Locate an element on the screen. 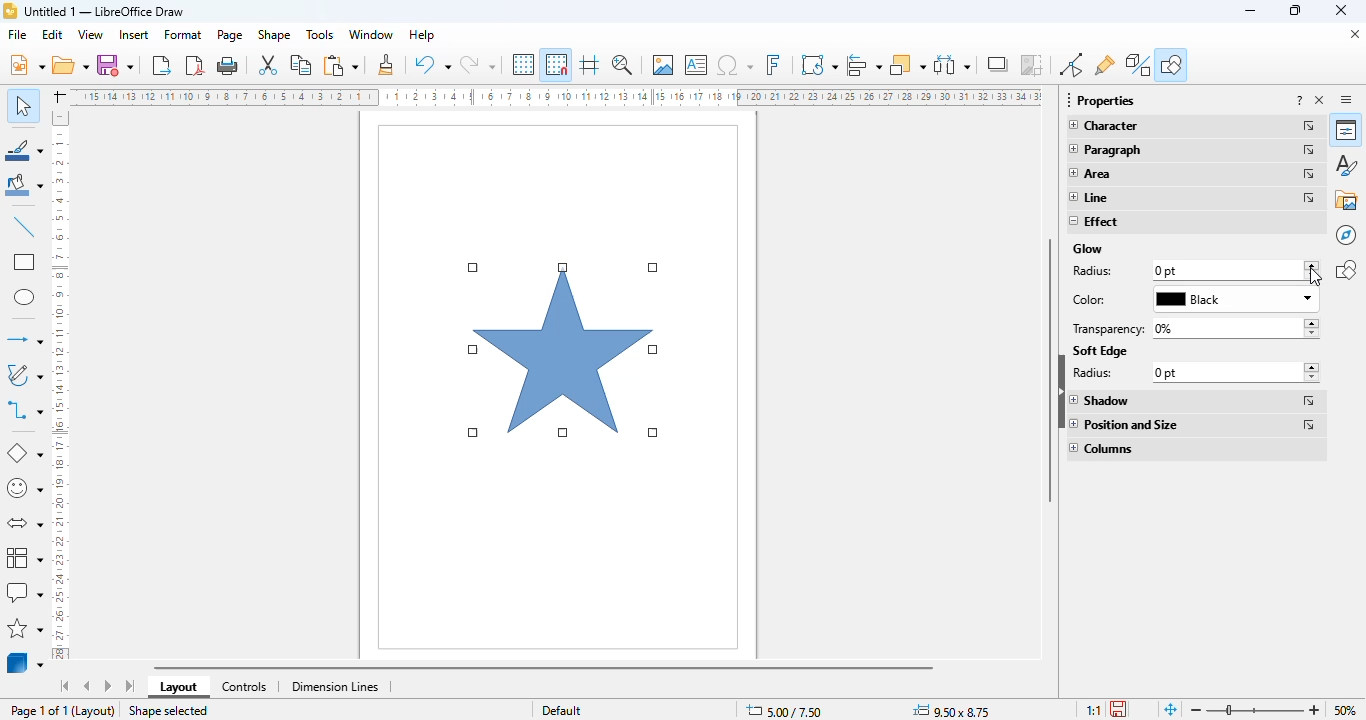 This screenshot has width=1366, height=720. rectangle is located at coordinates (24, 262).